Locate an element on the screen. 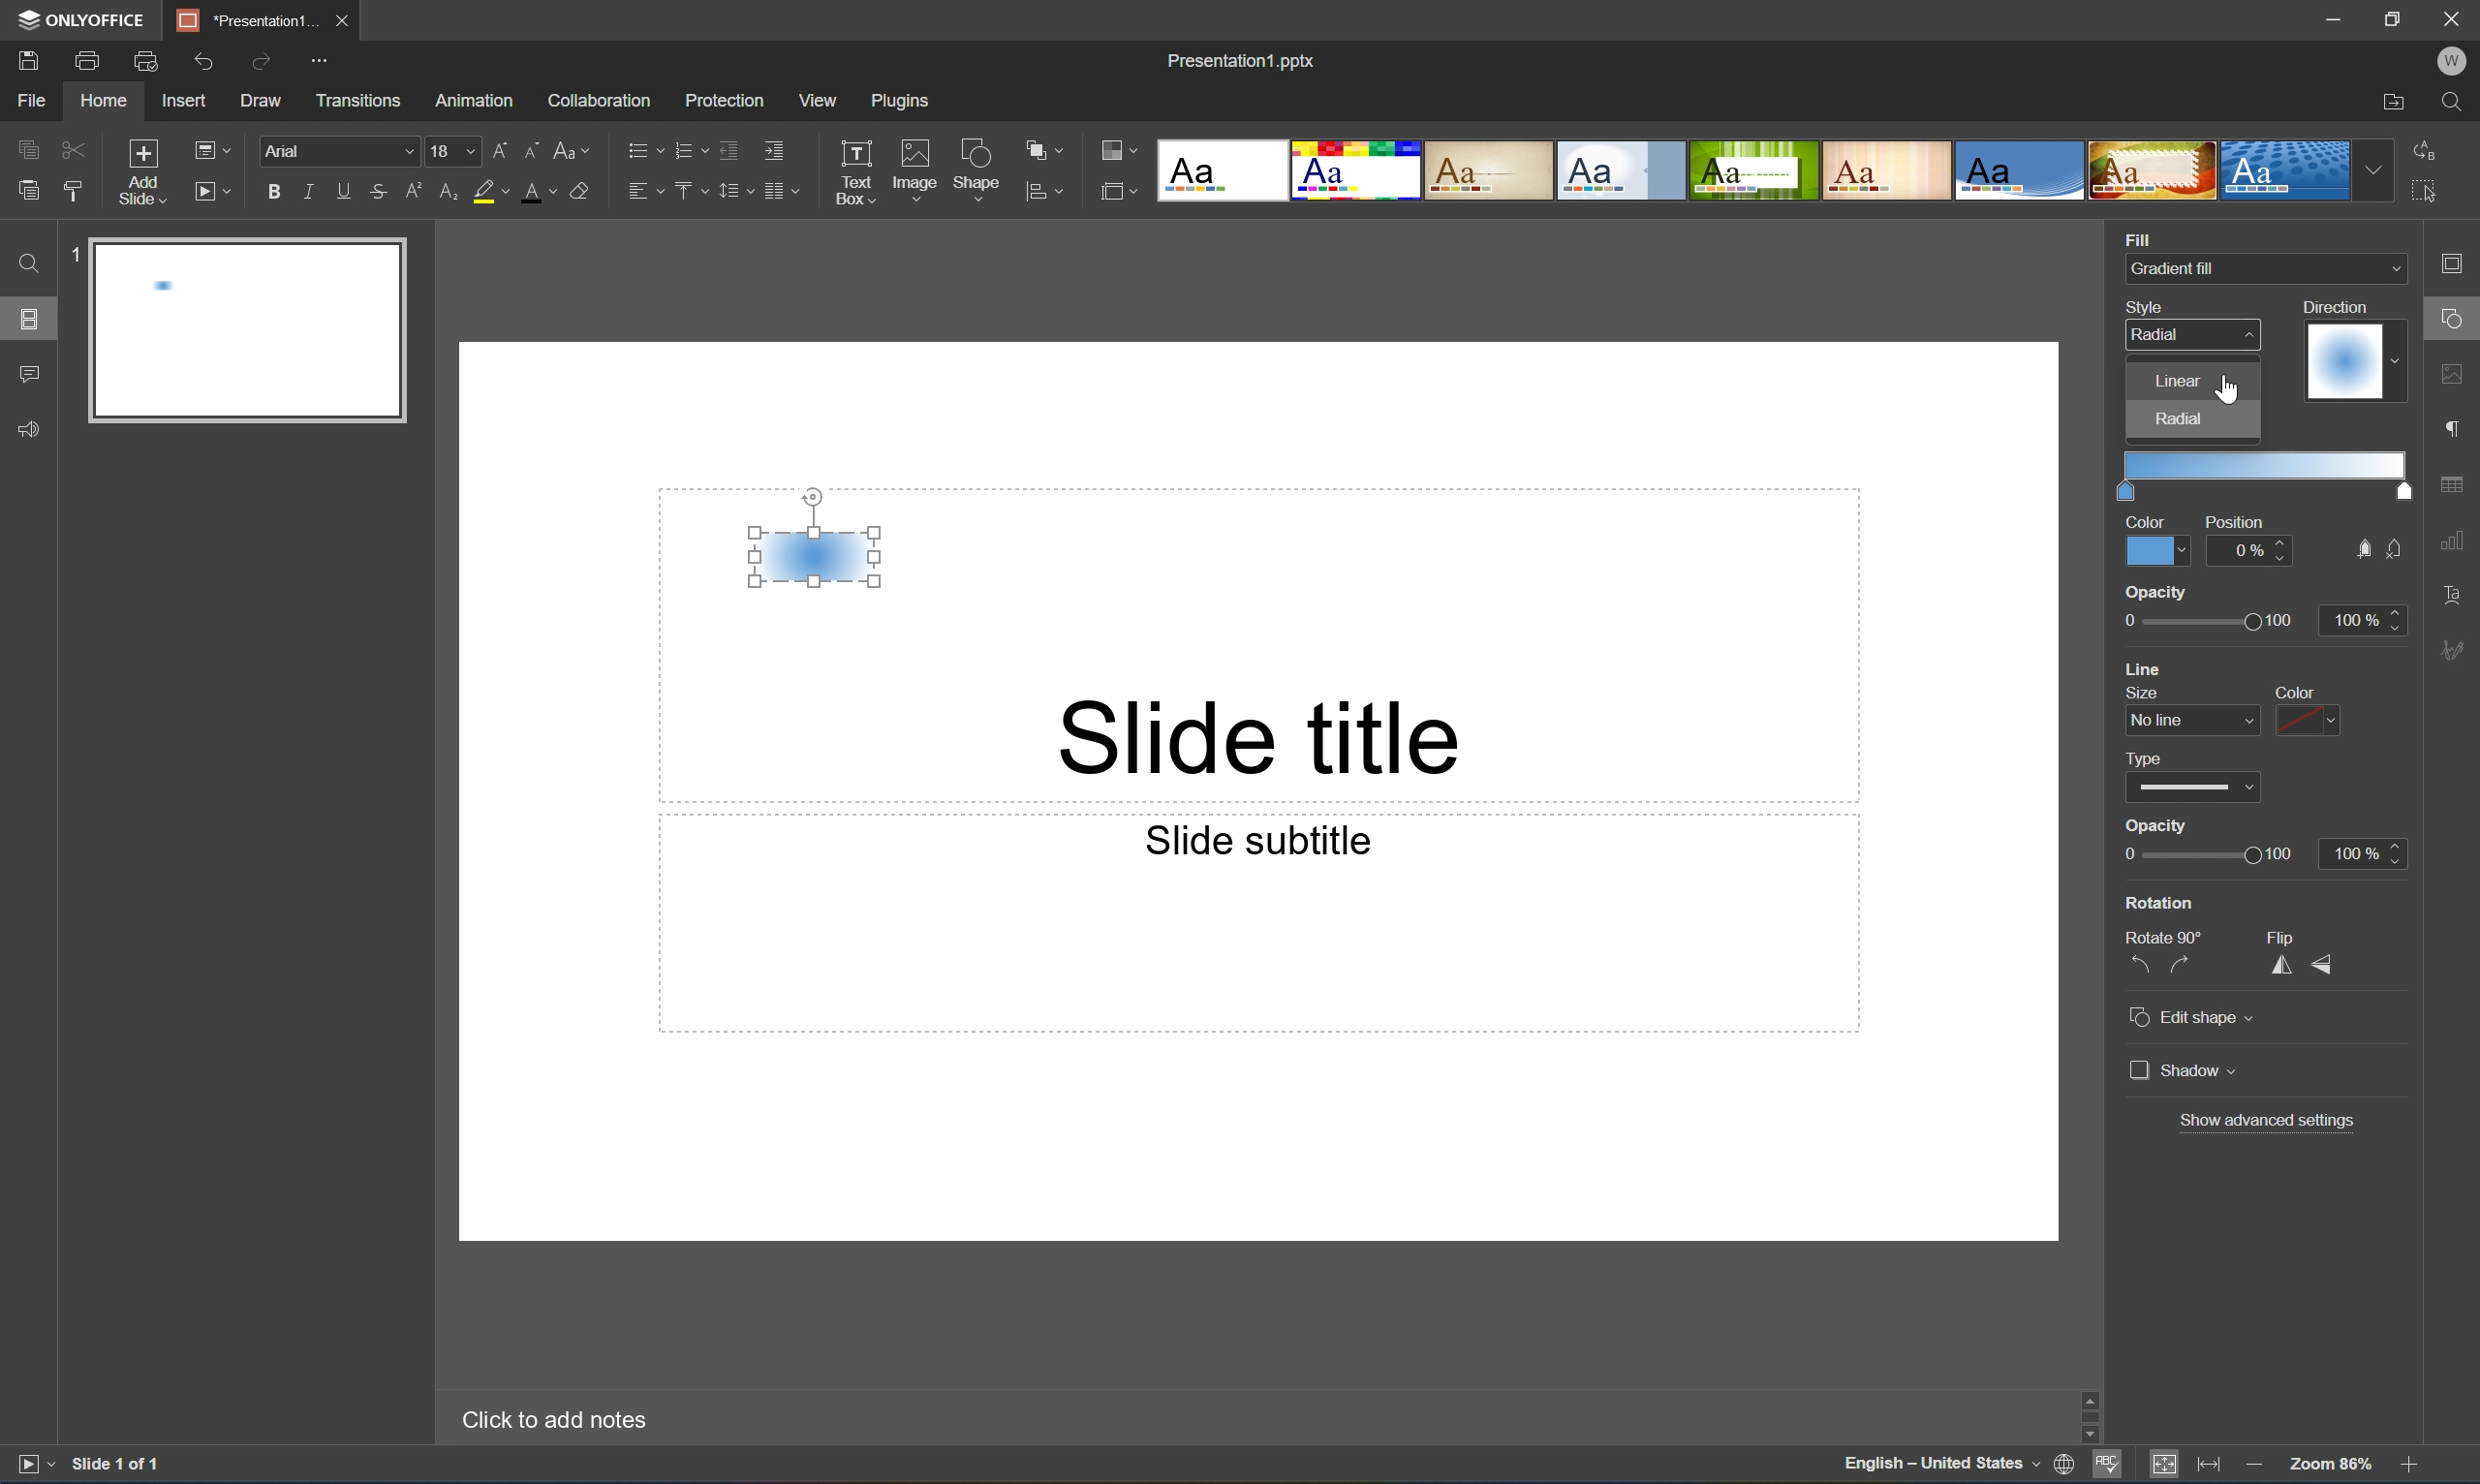 This screenshot has height=1484, width=2480. Style is located at coordinates (2148, 306).